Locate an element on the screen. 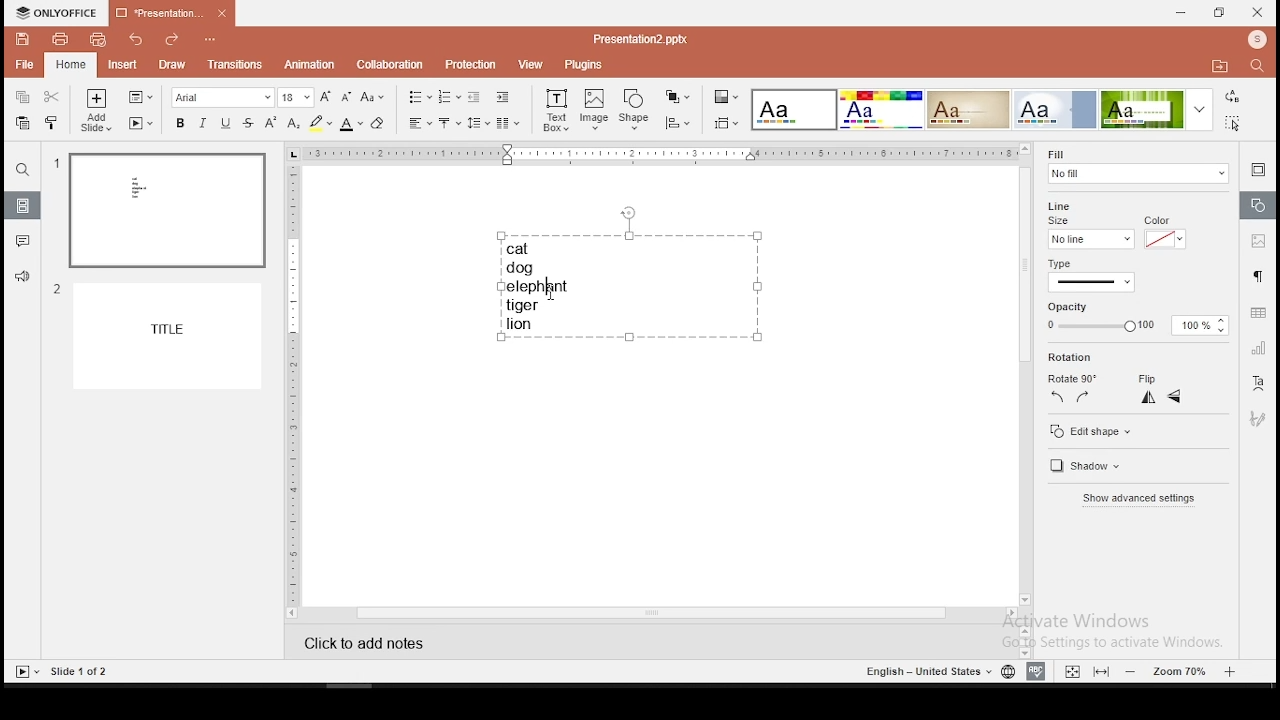 The height and width of the screenshot is (720, 1280). Color is located at coordinates (1164, 232).